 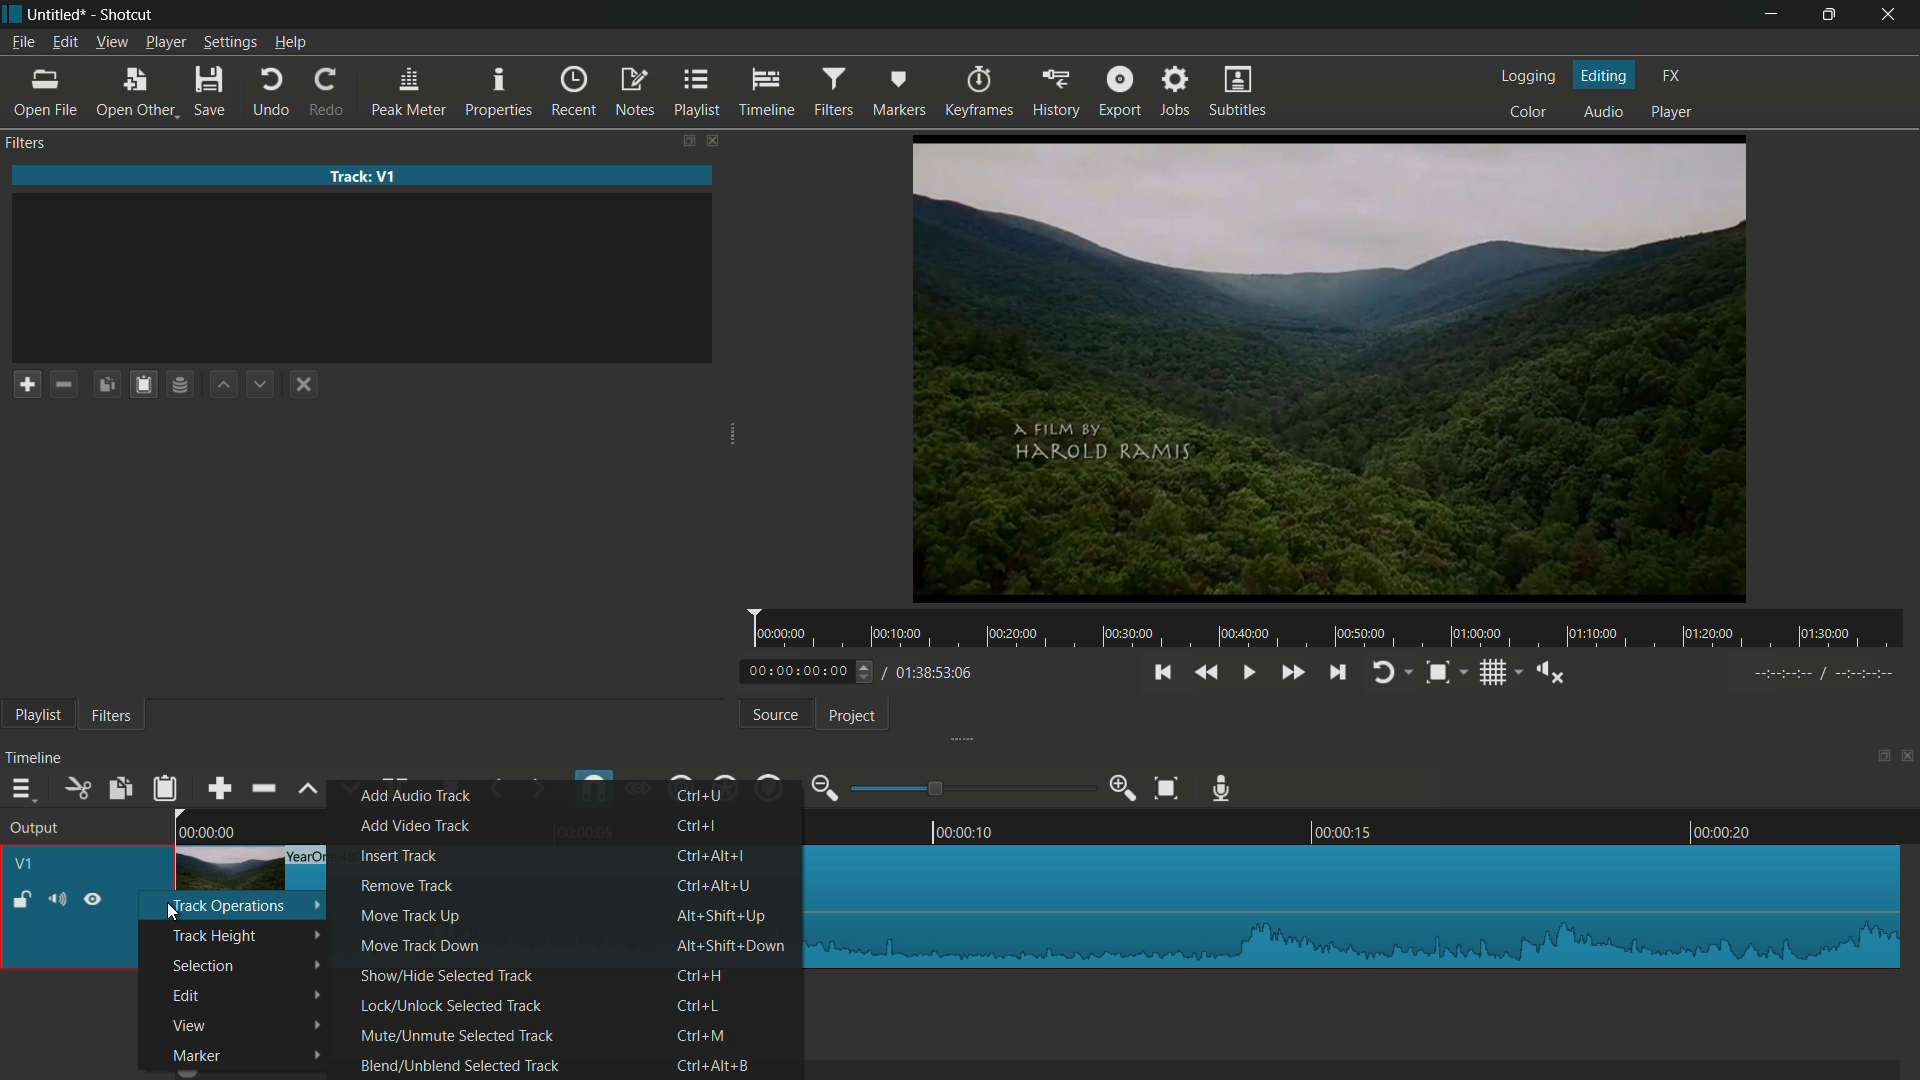 I want to click on logging, so click(x=1531, y=78).